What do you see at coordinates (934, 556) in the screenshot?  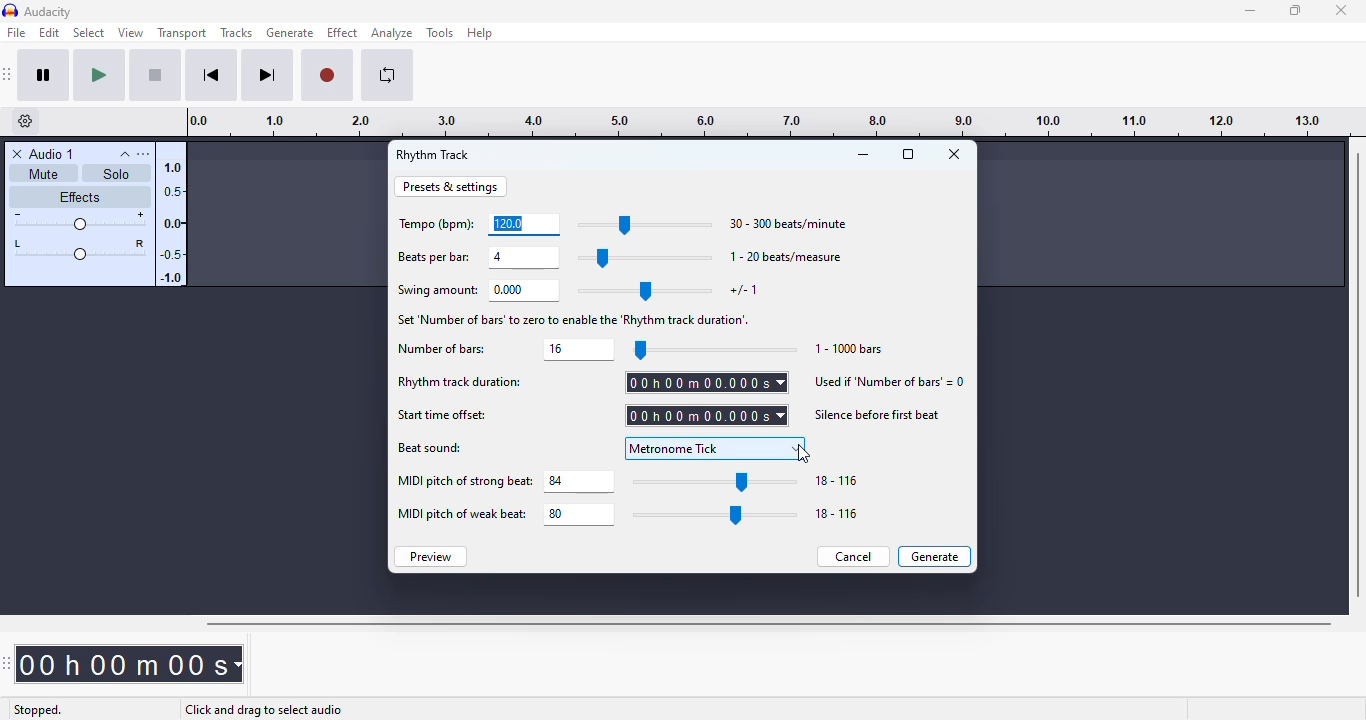 I see `generate` at bounding box center [934, 556].